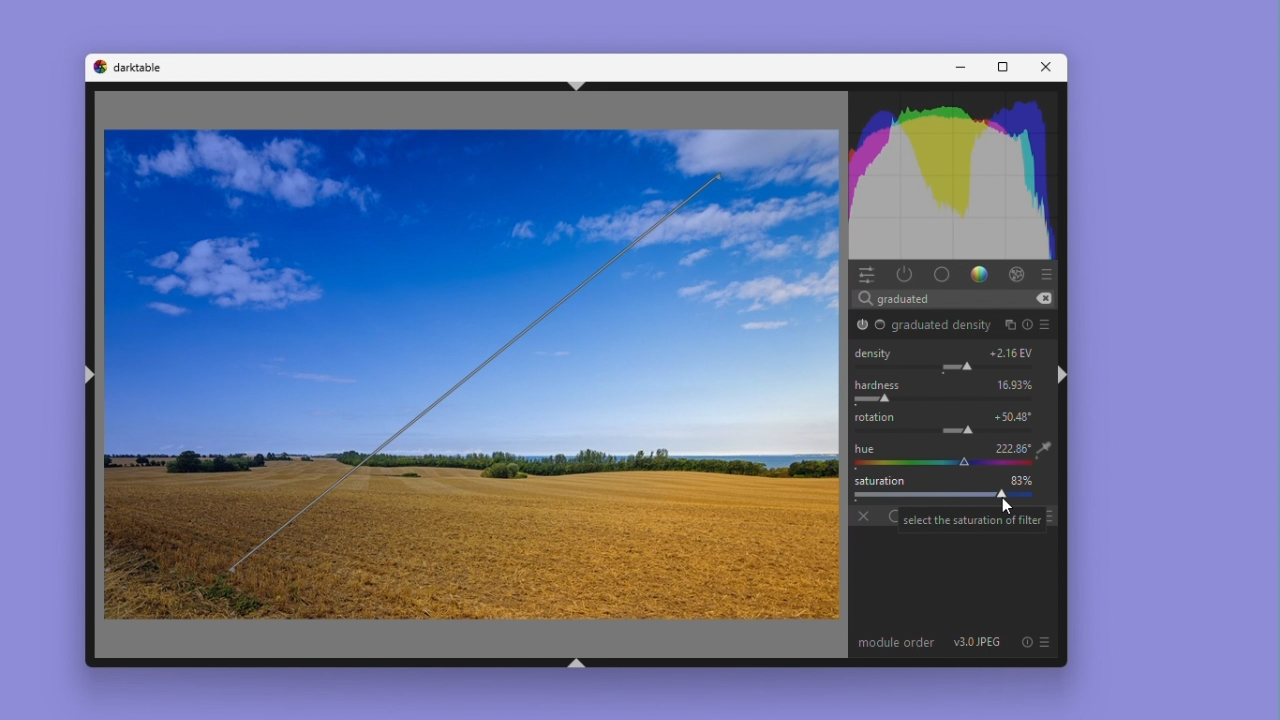 This screenshot has width=1280, height=720. Describe the element at coordinates (971, 516) in the screenshot. I see `Select the saturation of filter` at that location.